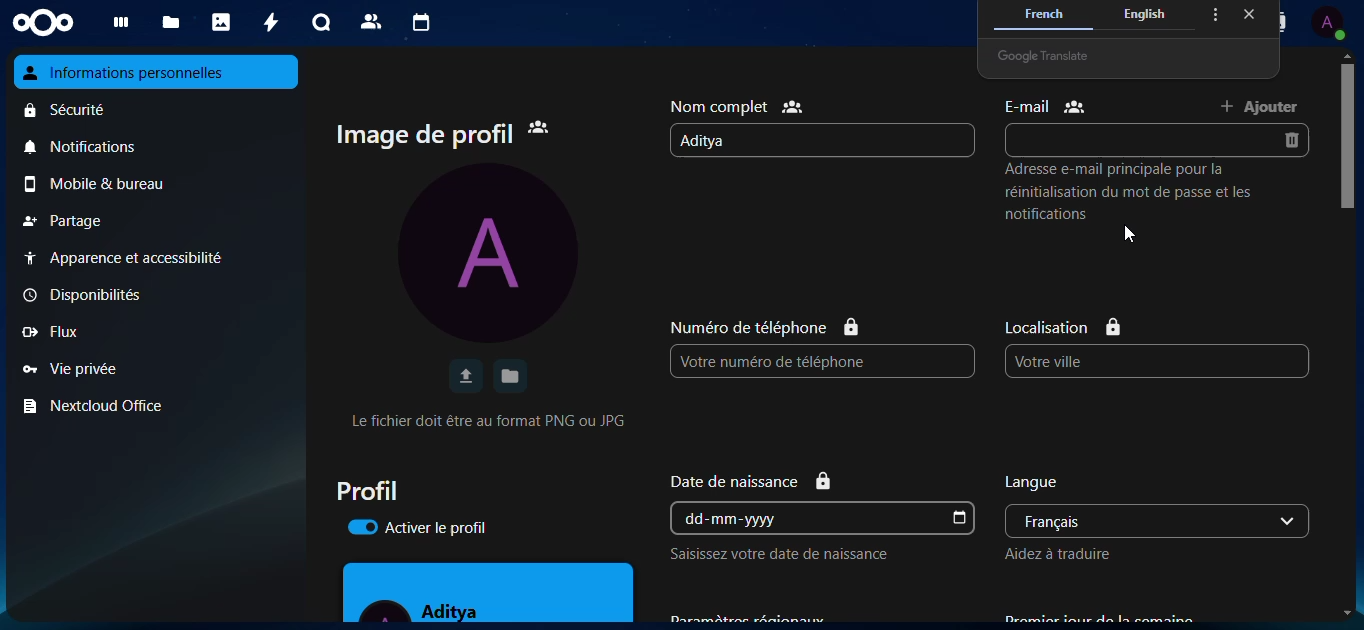 The width and height of the screenshot is (1364, 630). I want to click on availability, so click(83, 295).